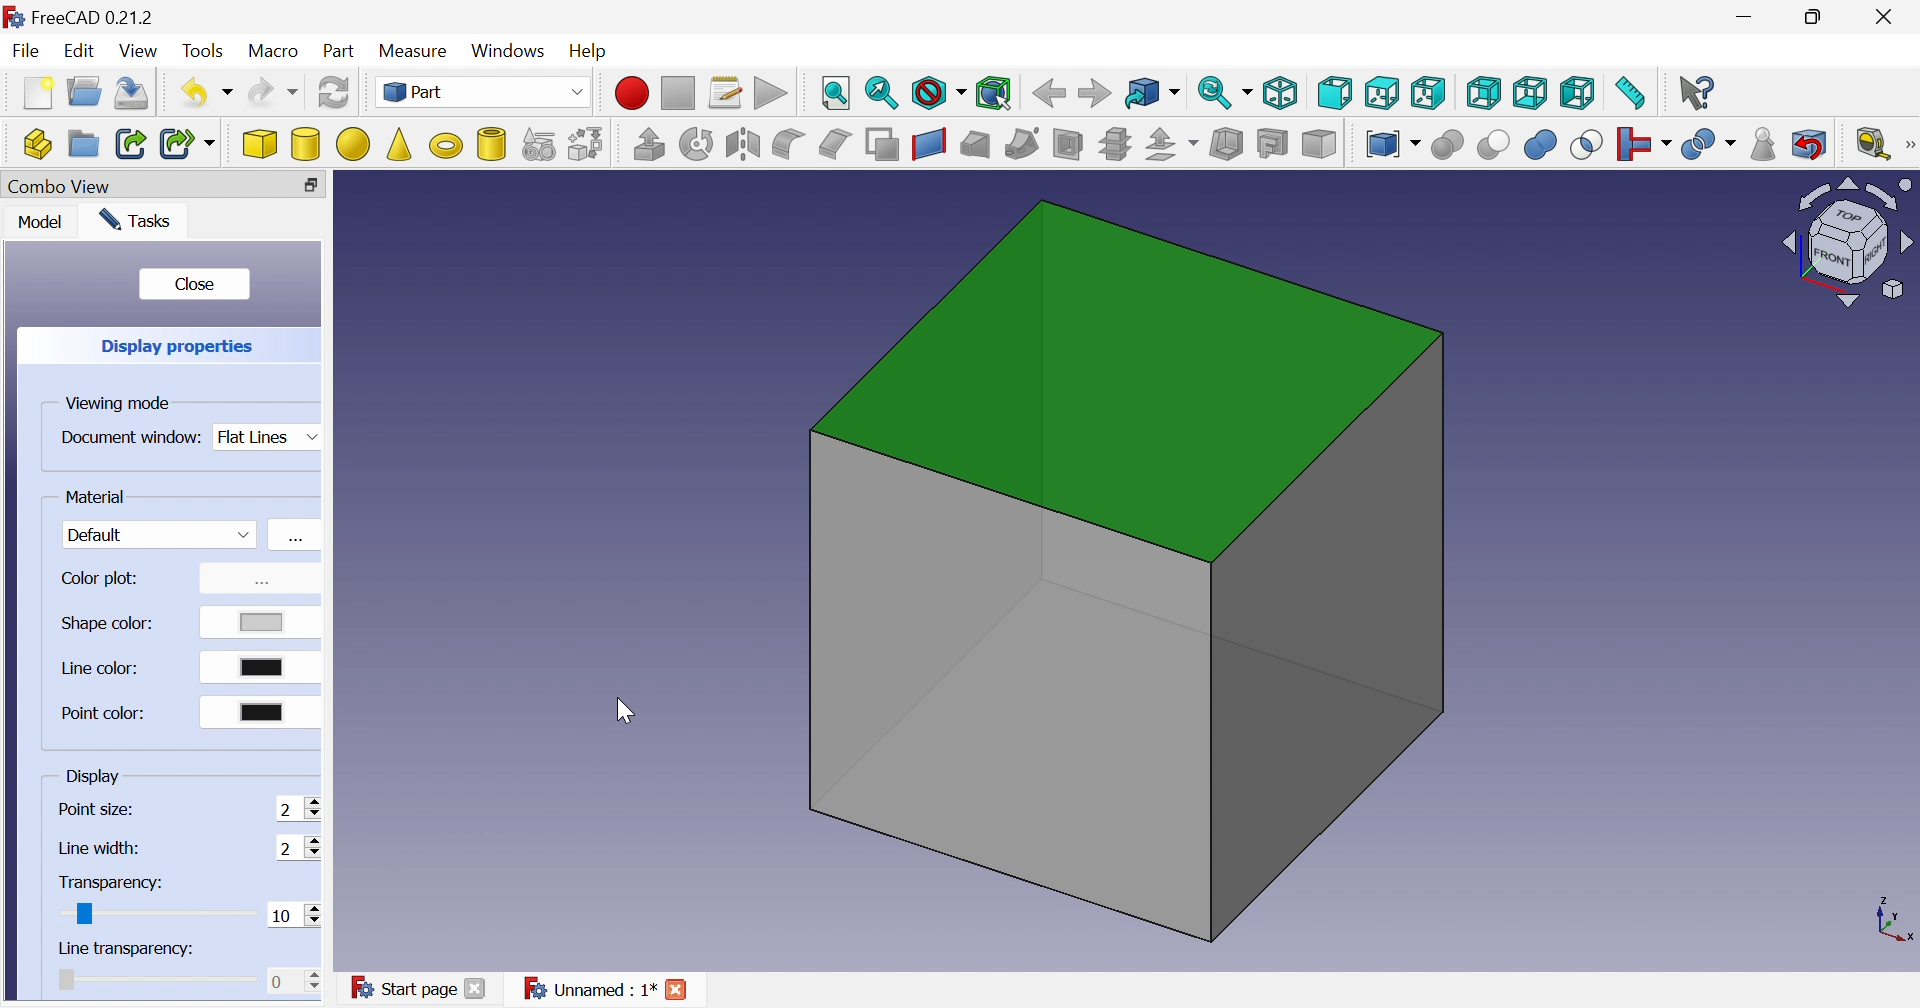  Describe the element at coordinates (1486, 93) in the screenshot. I see `Rear` at that location.